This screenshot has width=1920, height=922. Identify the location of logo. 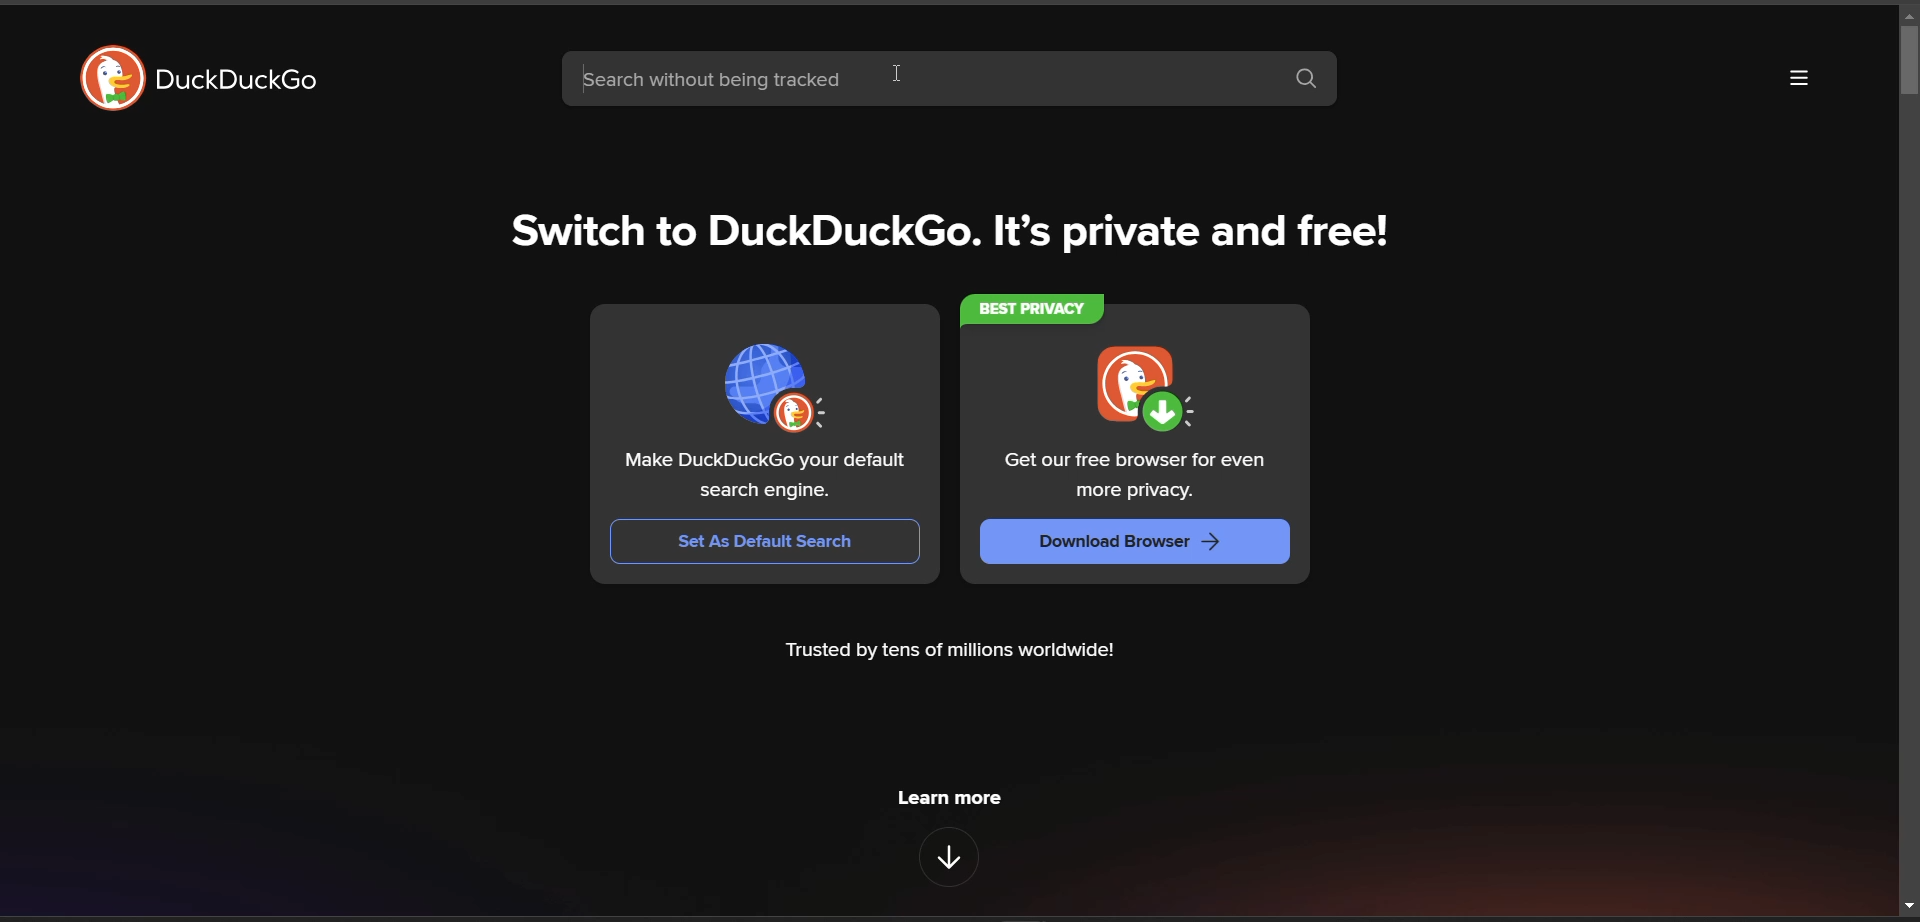
(781, 386).